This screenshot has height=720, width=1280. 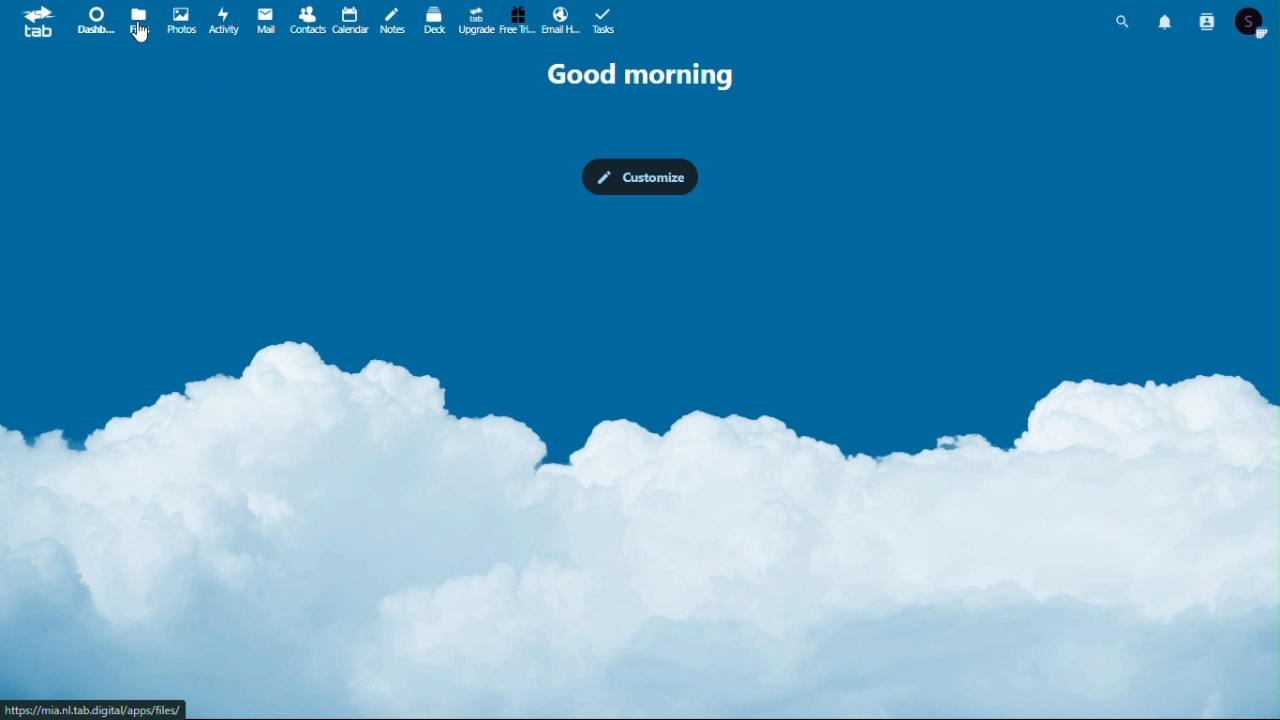 I want to click on url, so click(x=94, y=709).